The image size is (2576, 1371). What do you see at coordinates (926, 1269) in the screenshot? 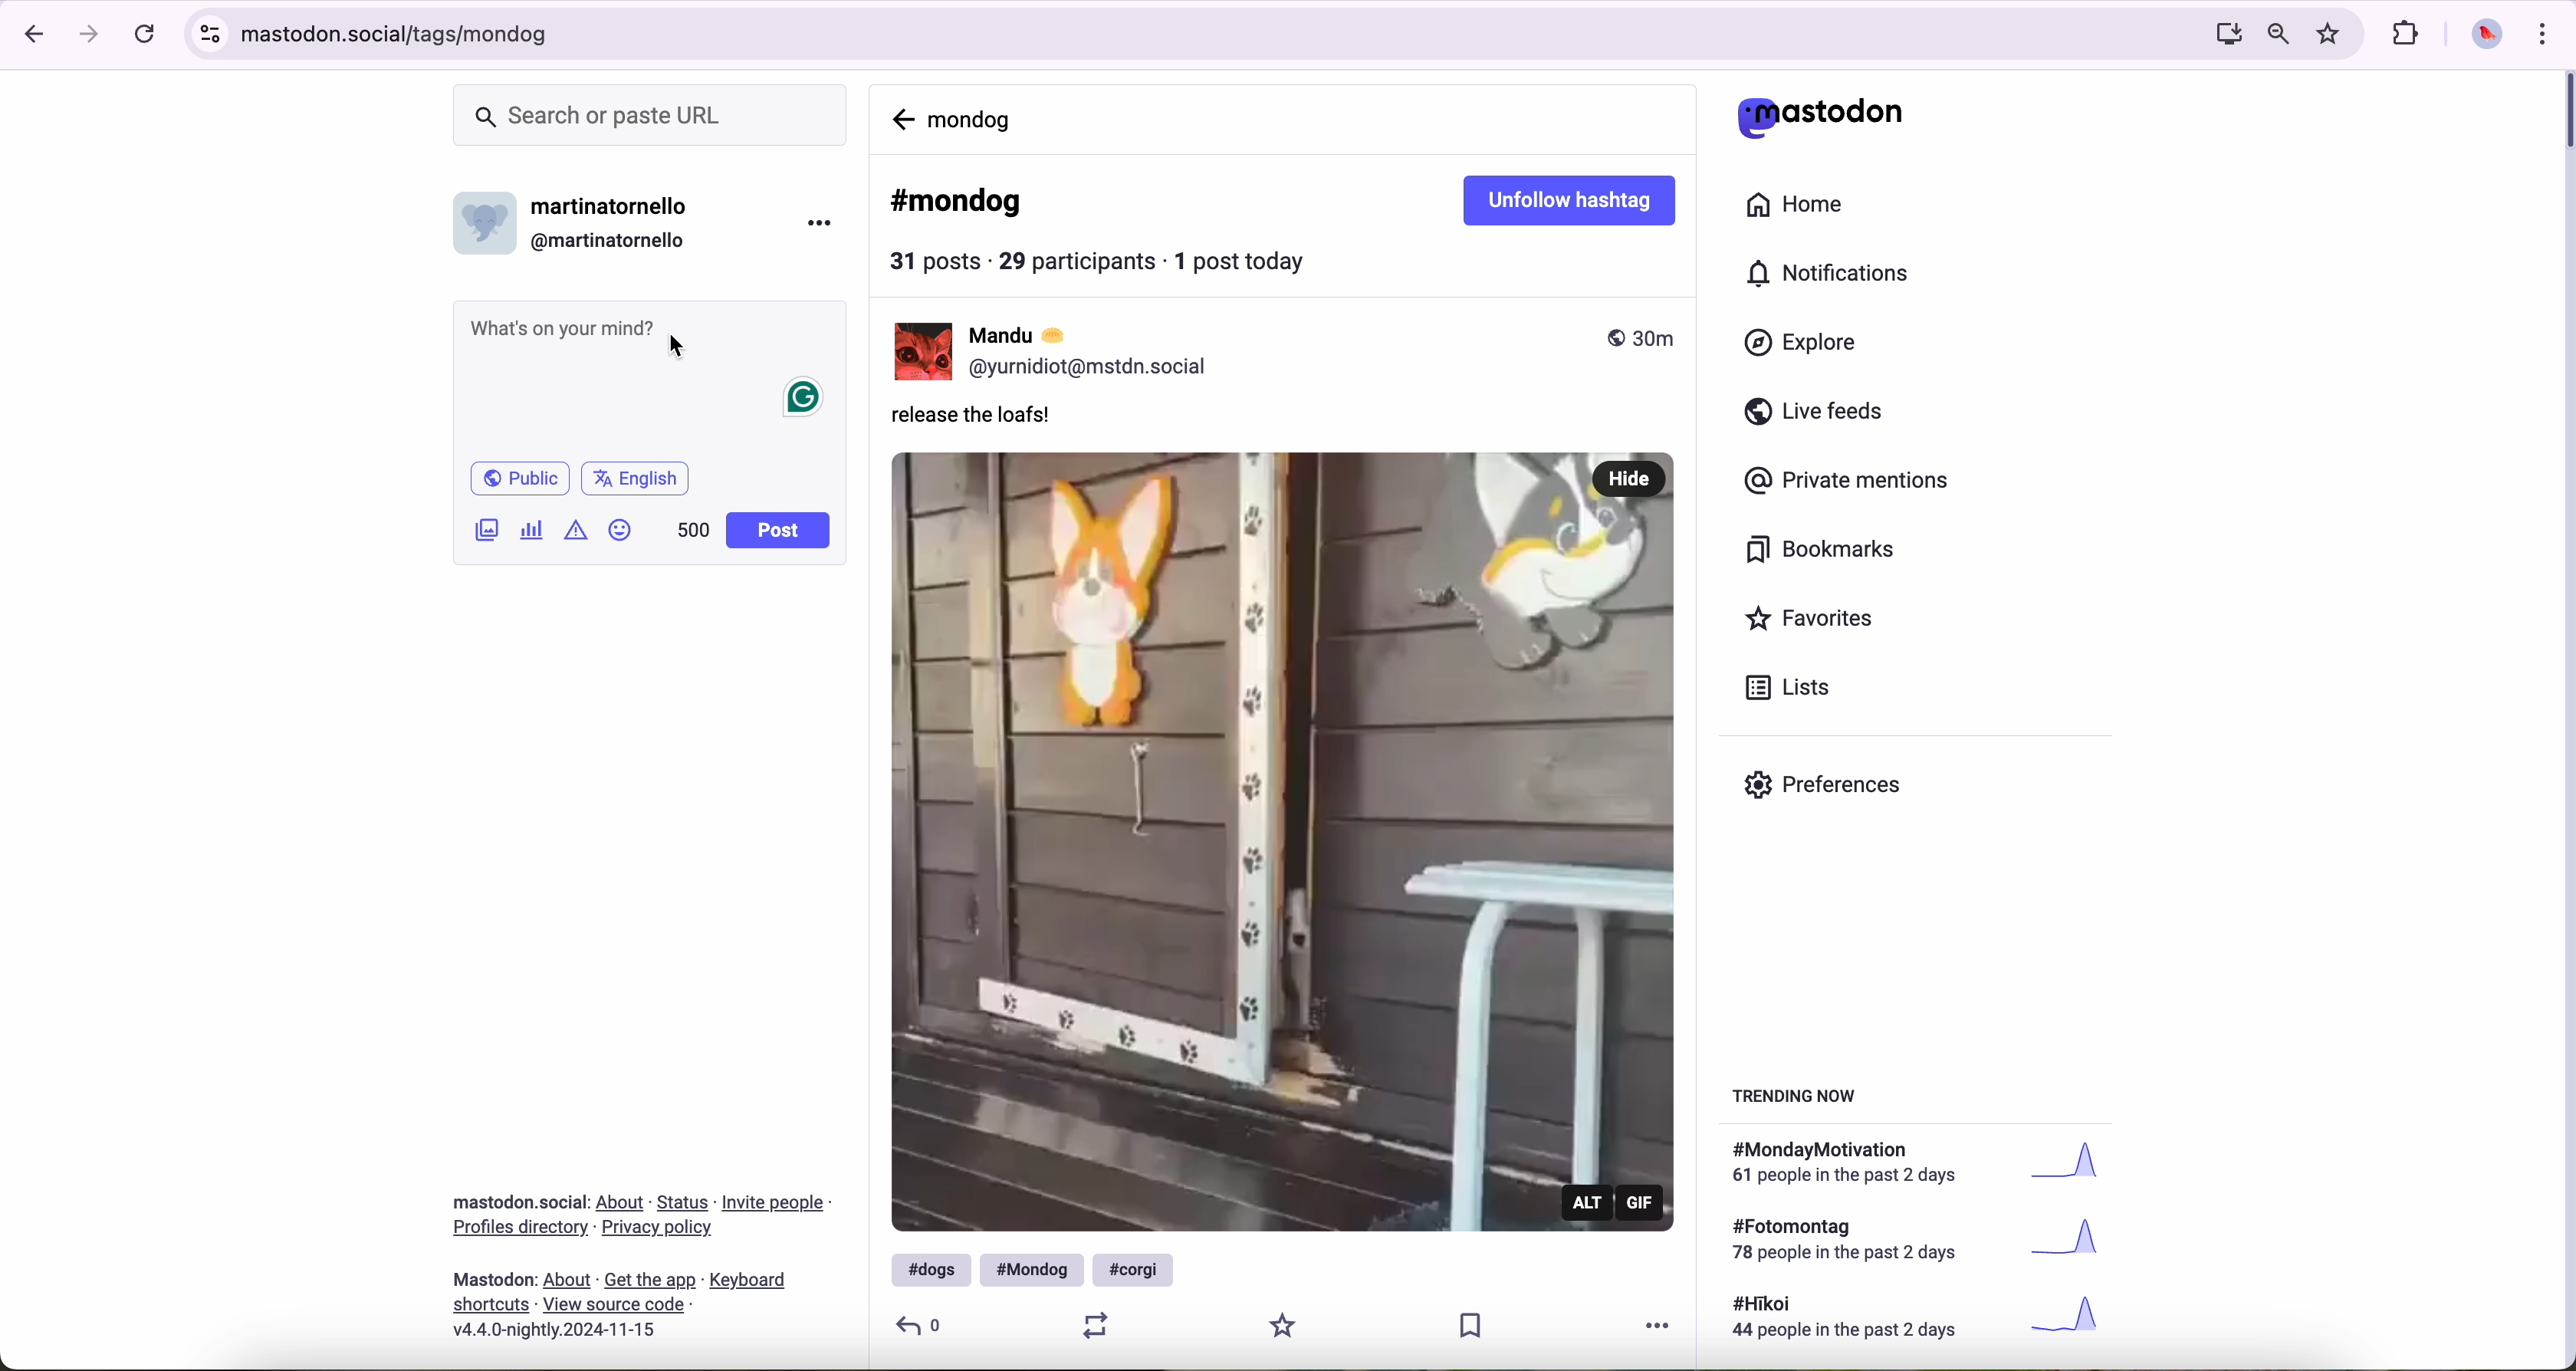
I see `#dogs` at bounding box center [926, 1269].